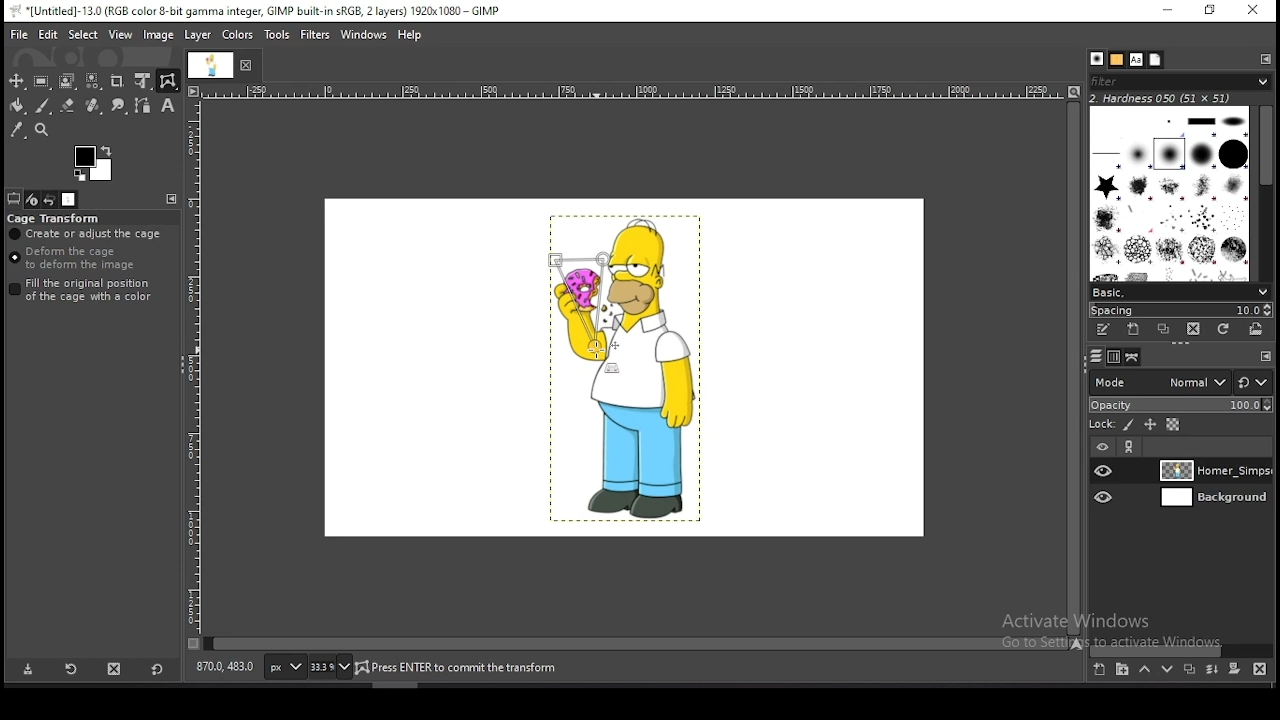 This screenshot has height=720, width=1280. Describe the element at coordinates (1212, 672) in the screenshot. I see `merge layers` at that location.